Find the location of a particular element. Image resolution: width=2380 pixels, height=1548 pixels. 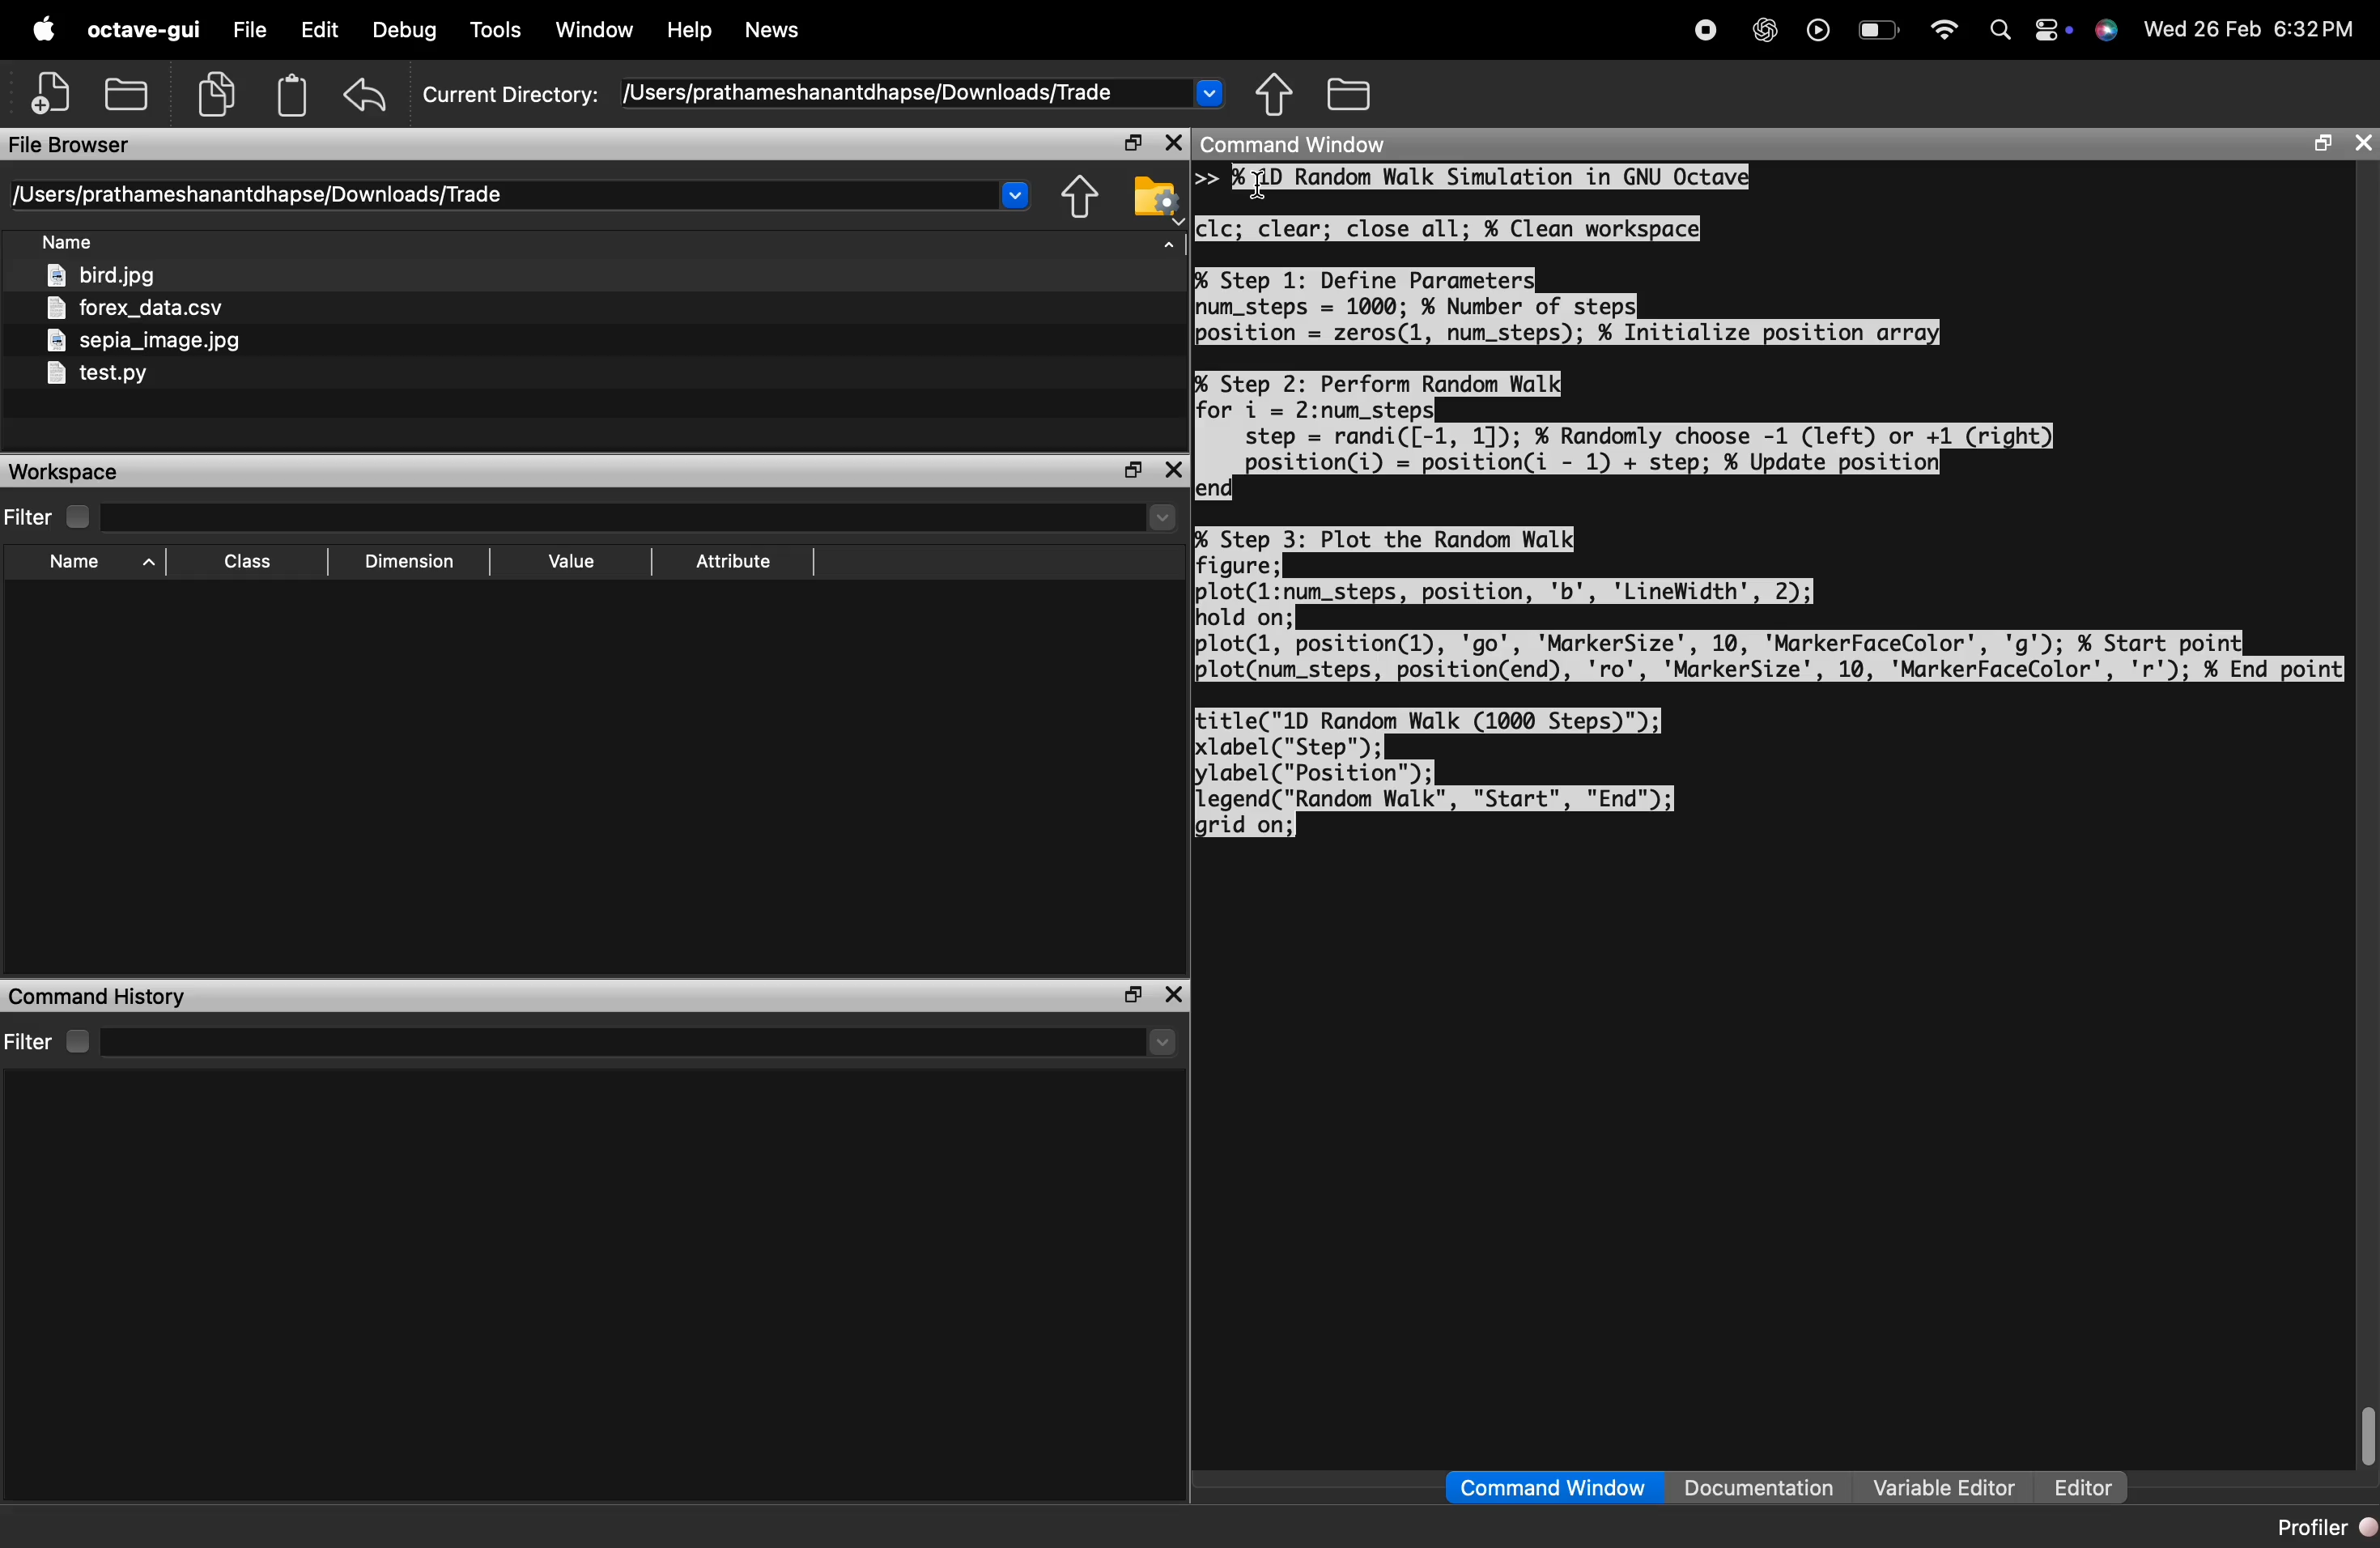

maximize is located at coordinates (1130, 144).